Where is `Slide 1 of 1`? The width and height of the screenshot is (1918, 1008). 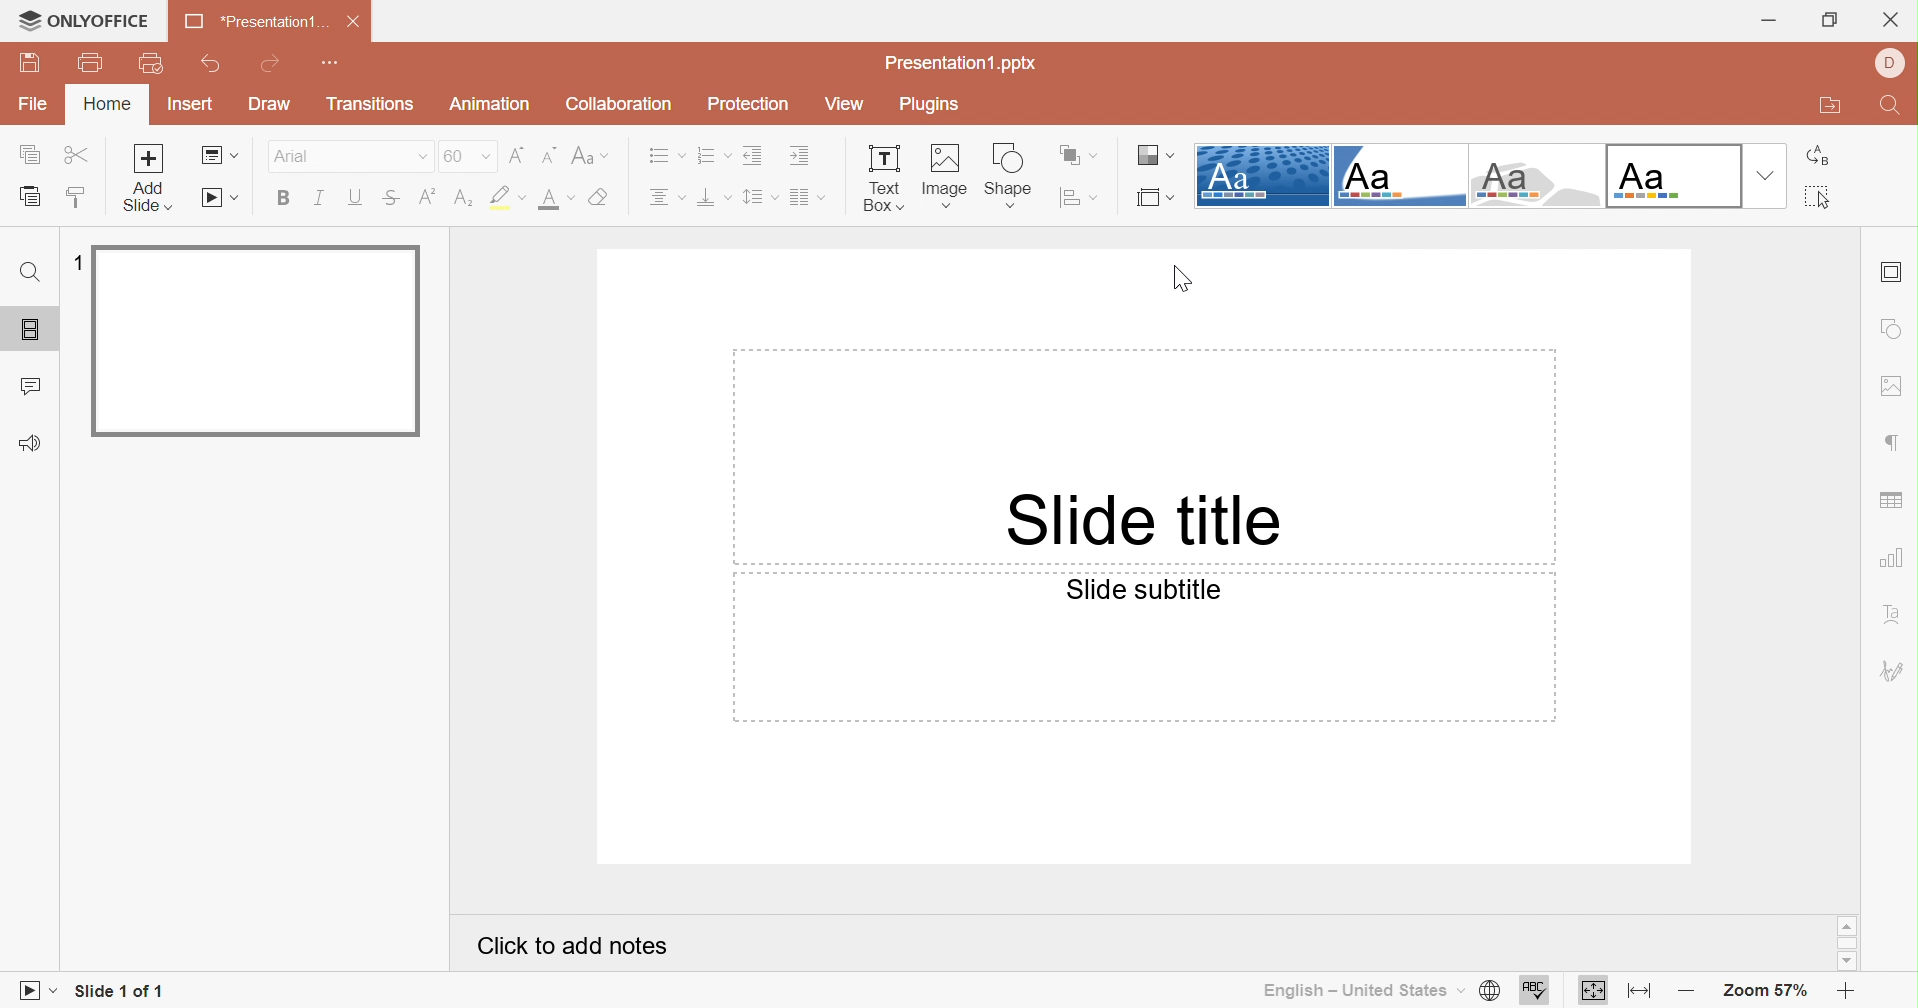
Slide 1 of 1 is located at coordinates (125, 994).